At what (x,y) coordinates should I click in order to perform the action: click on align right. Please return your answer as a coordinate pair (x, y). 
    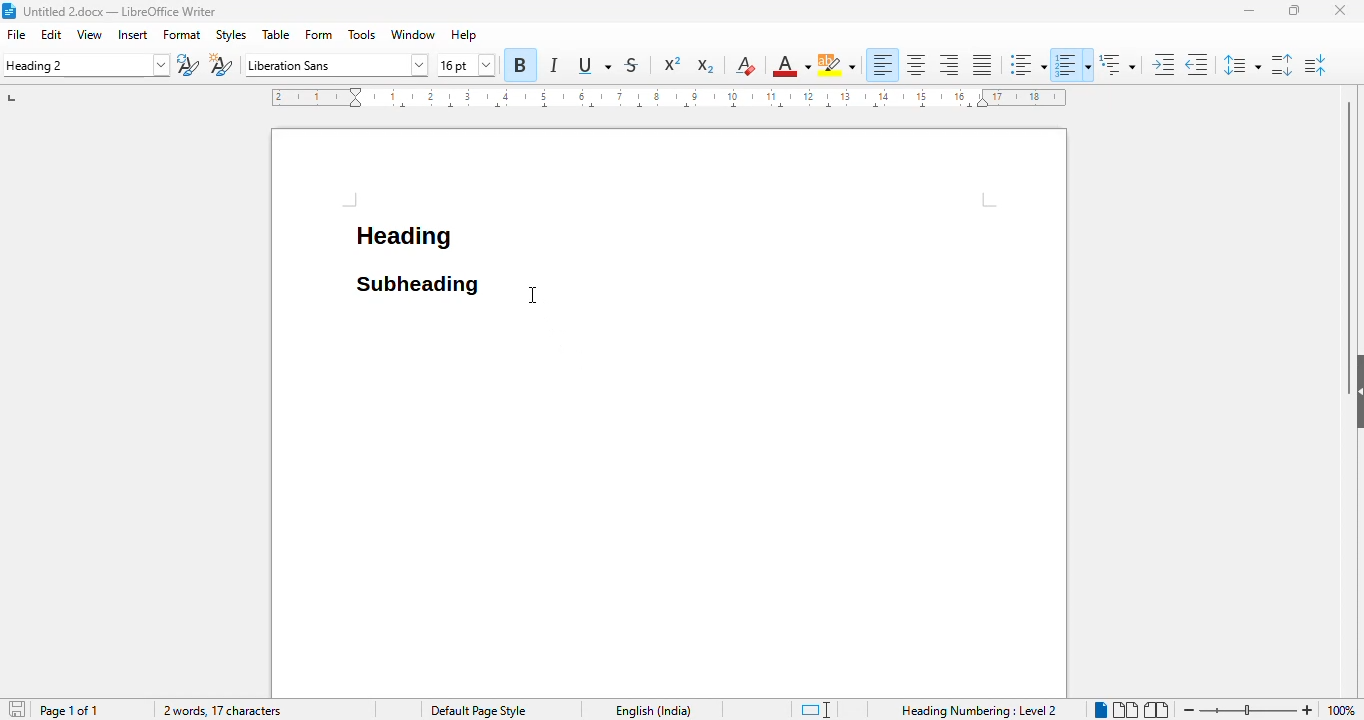
    Looking at the image, I should click on (948, 65).